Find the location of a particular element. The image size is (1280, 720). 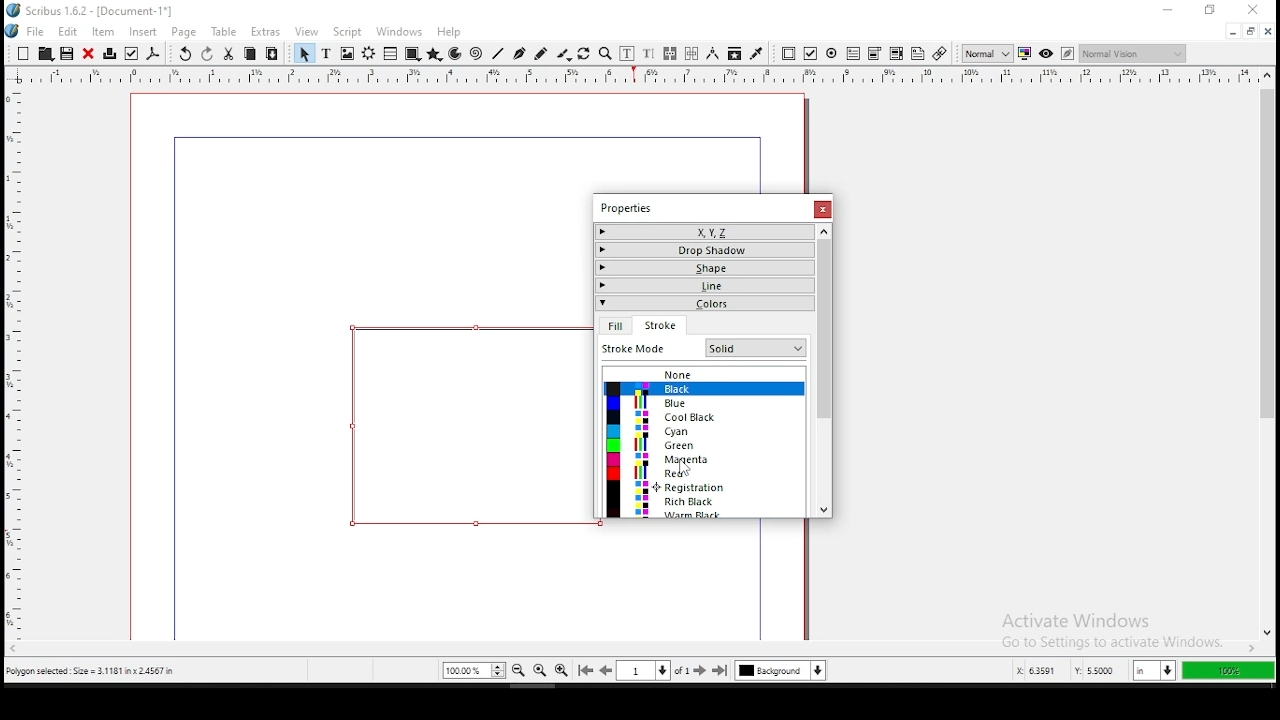

vertical ruler is located at coordinates (640, 74).